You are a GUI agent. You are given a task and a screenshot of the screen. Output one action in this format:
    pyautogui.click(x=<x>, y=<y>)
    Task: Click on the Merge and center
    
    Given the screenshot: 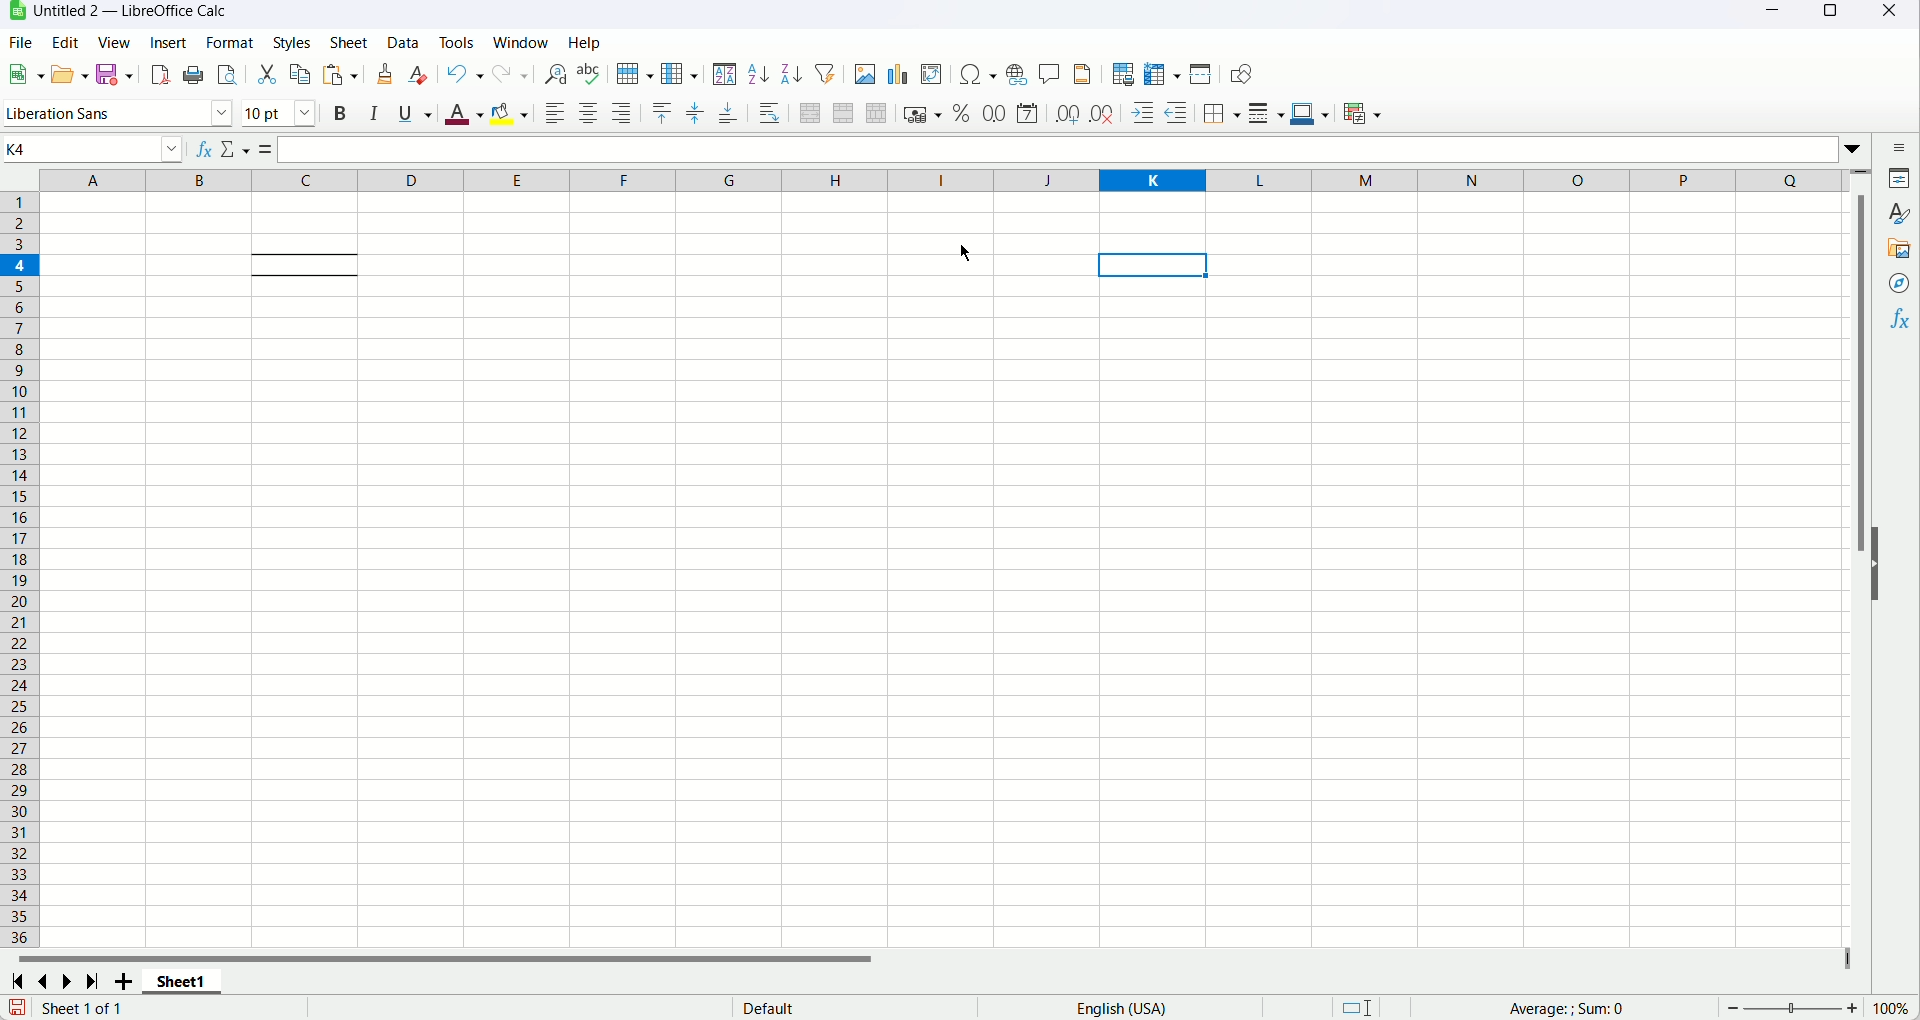 What is the action you would take?
    pyautogui.click(x=810, y=113)
    